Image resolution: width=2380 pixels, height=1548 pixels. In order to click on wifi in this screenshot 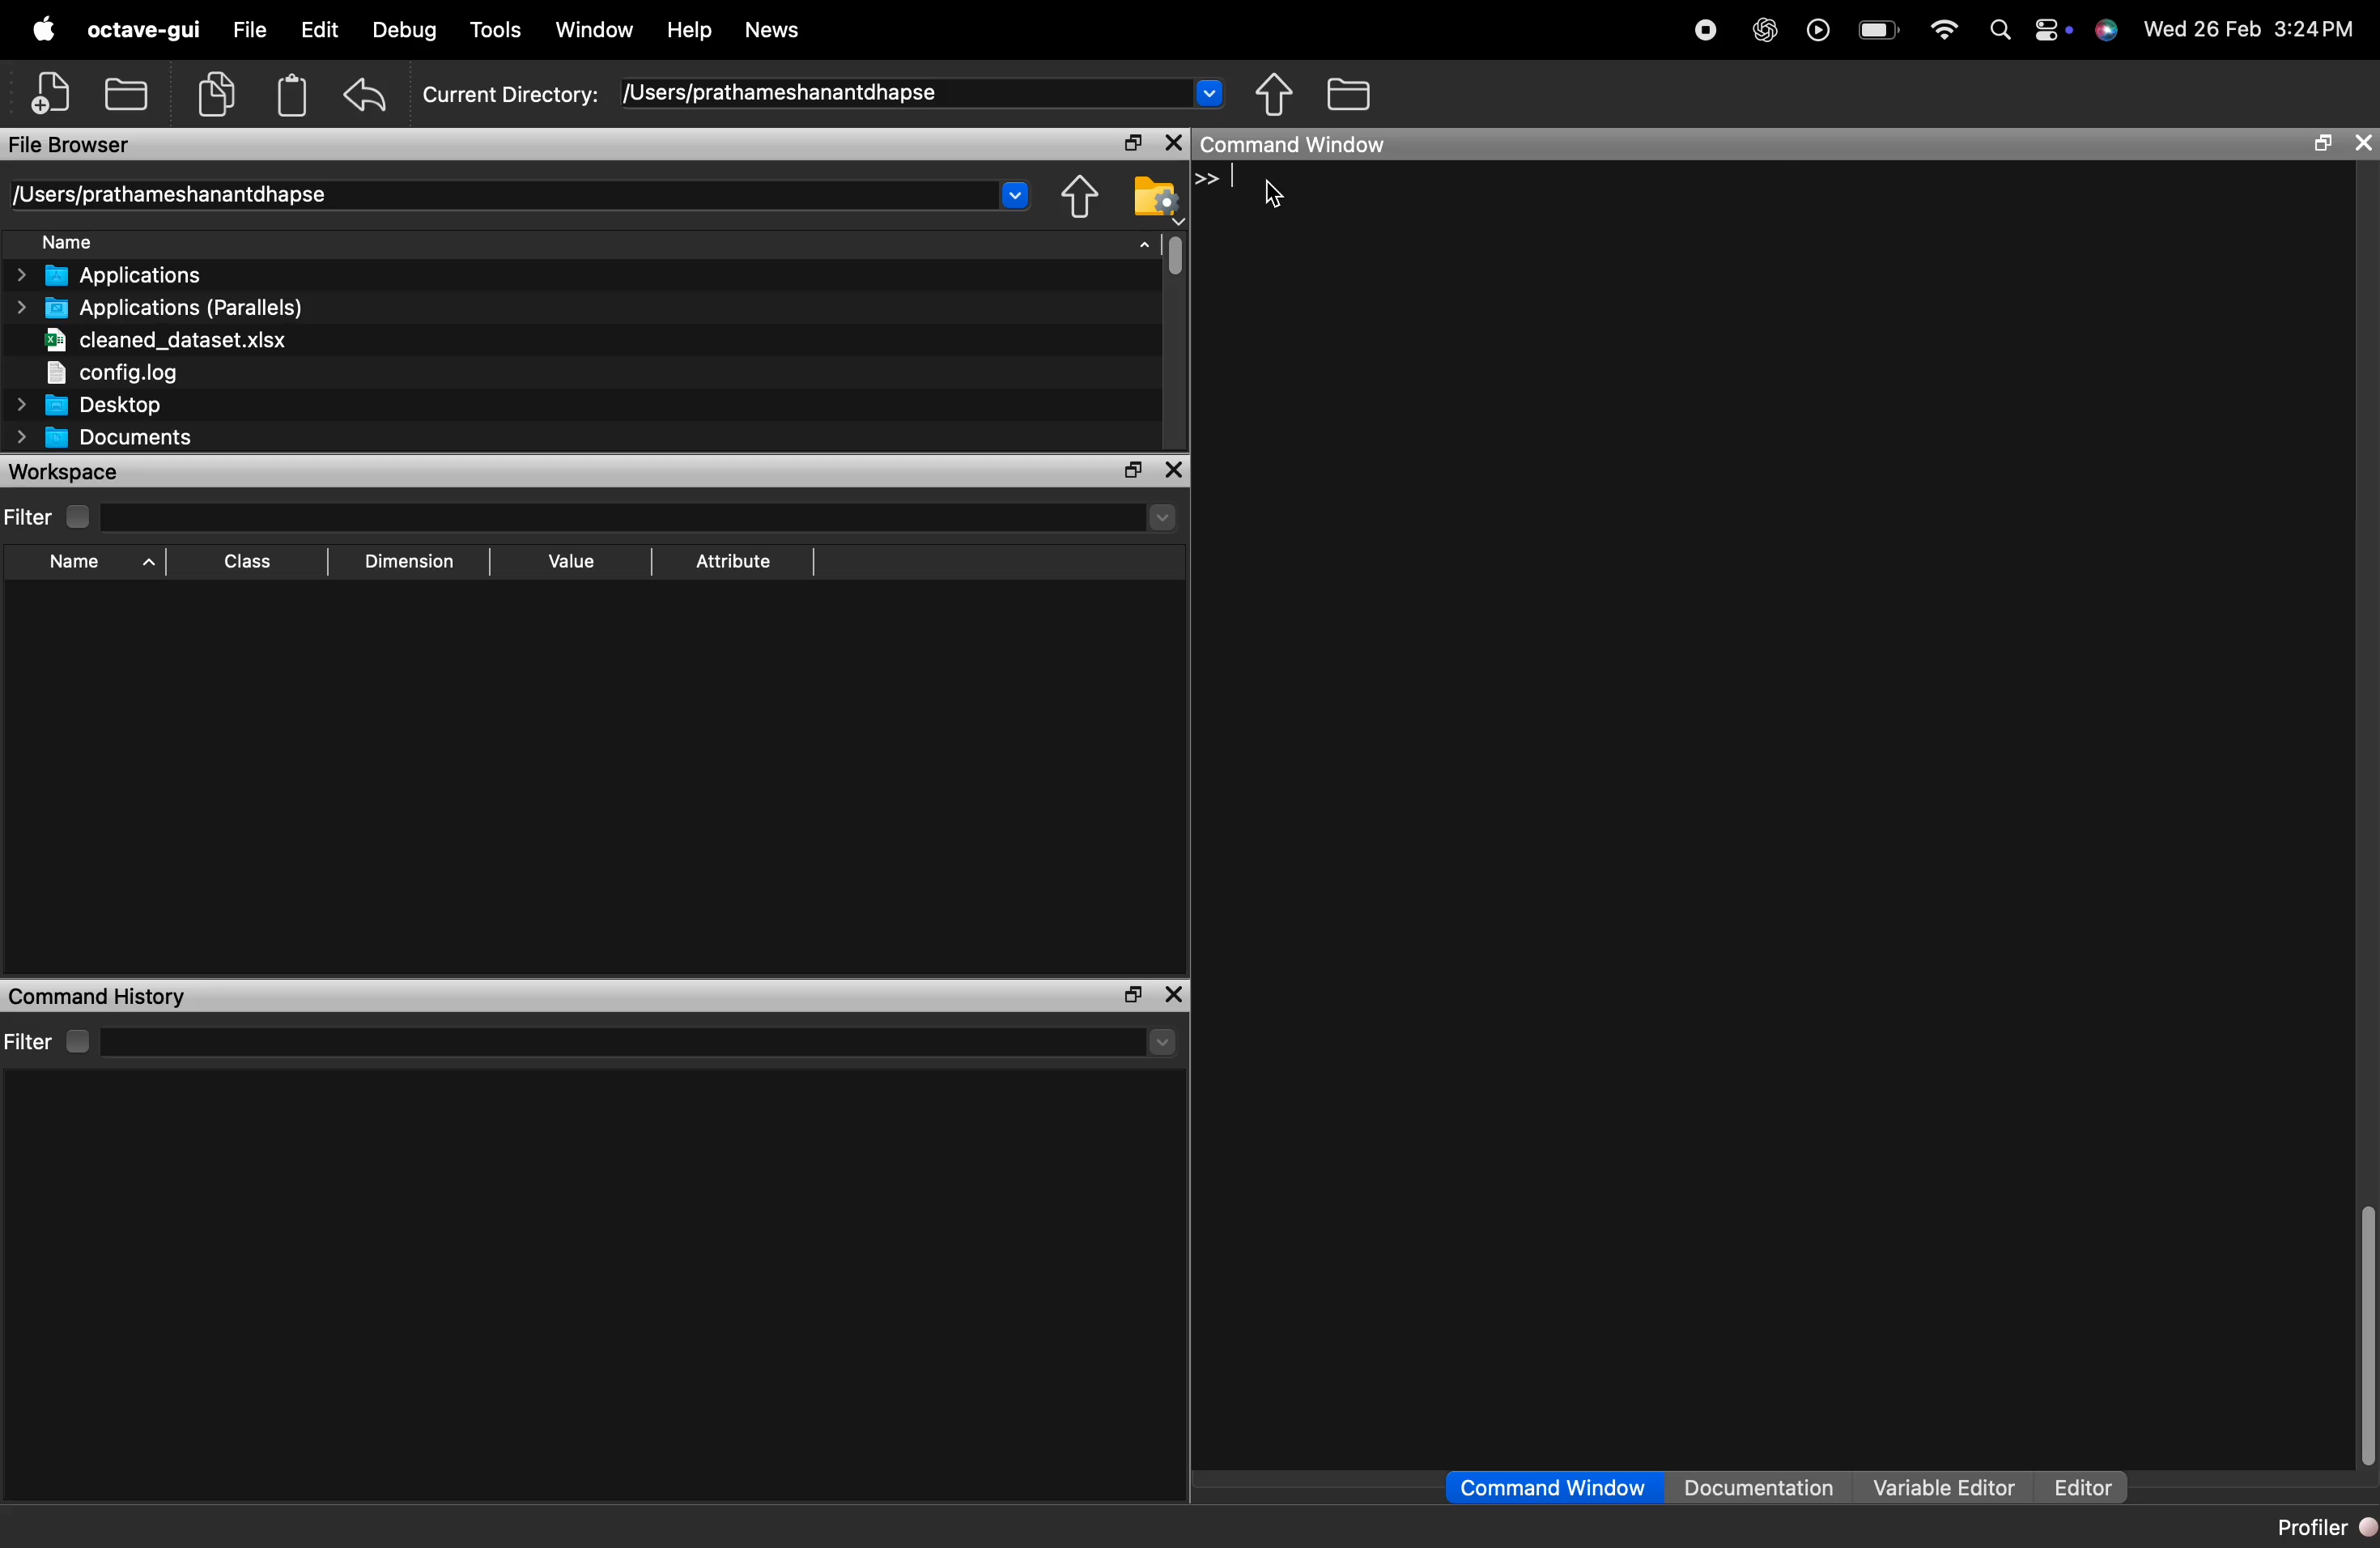, I will do `click(1940, 29)`.